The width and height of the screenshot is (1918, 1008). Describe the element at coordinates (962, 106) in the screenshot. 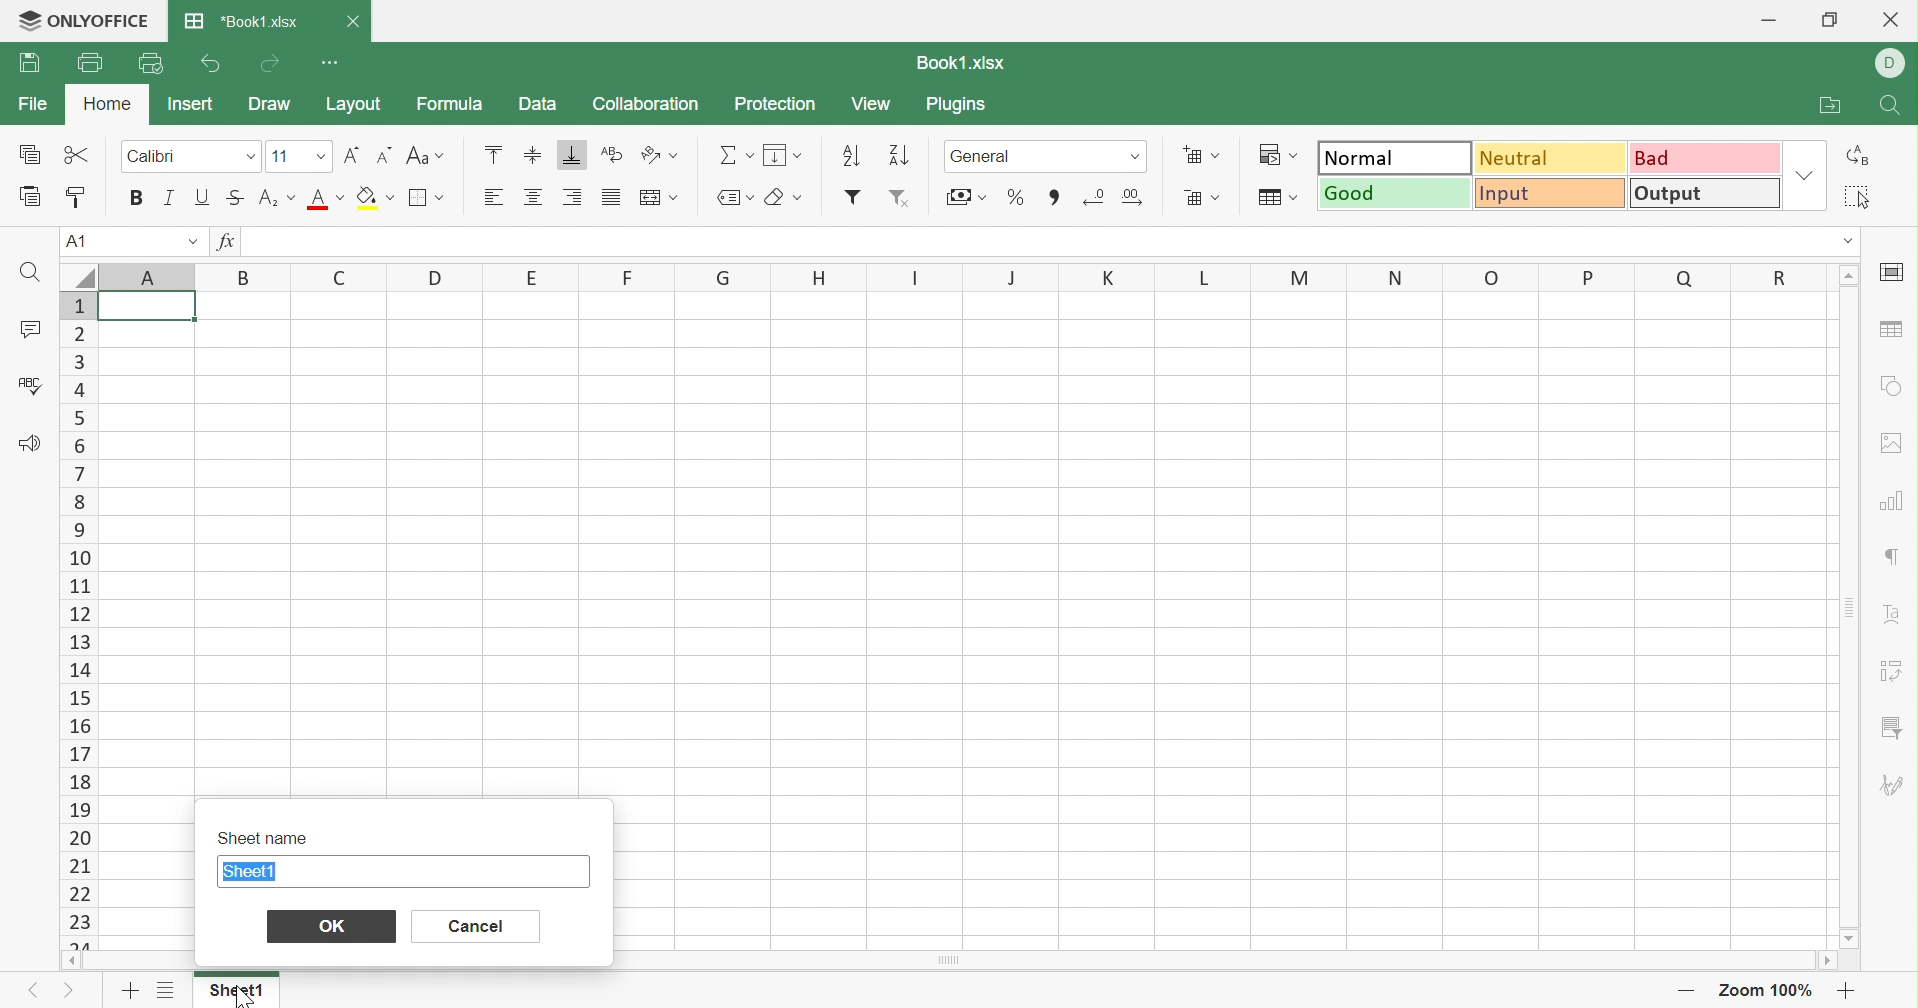

I see `Plugins` at that location.